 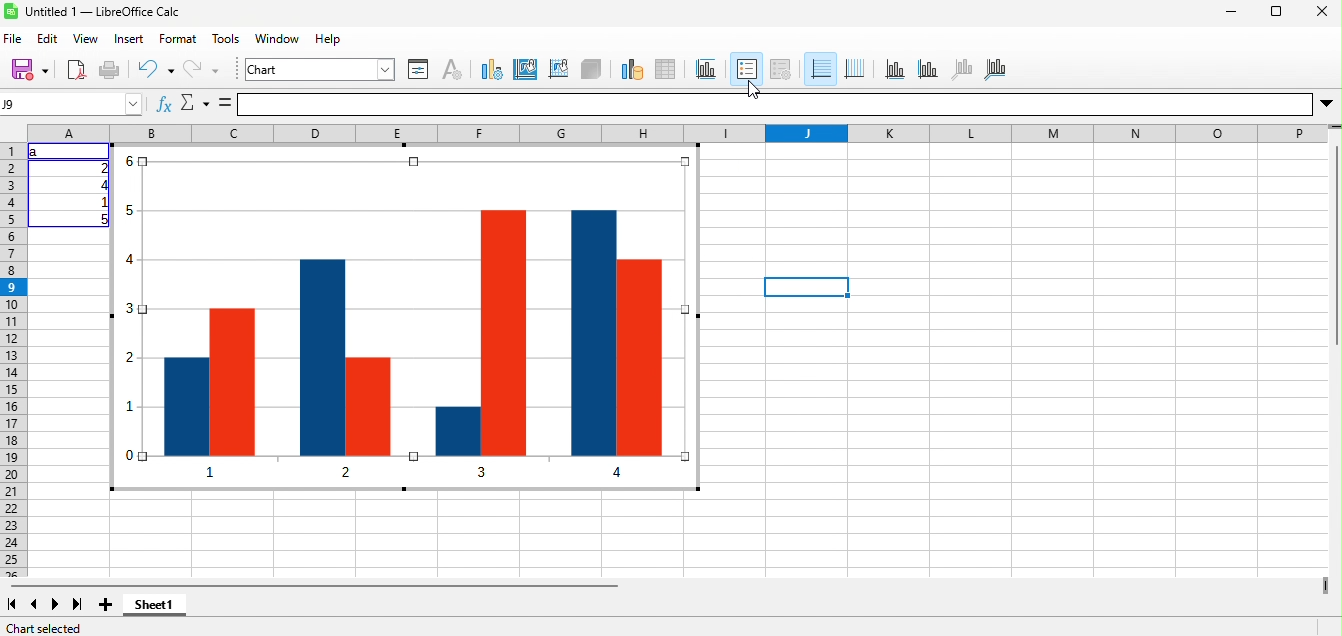 I want to click on view, so click(x=87, y=40).